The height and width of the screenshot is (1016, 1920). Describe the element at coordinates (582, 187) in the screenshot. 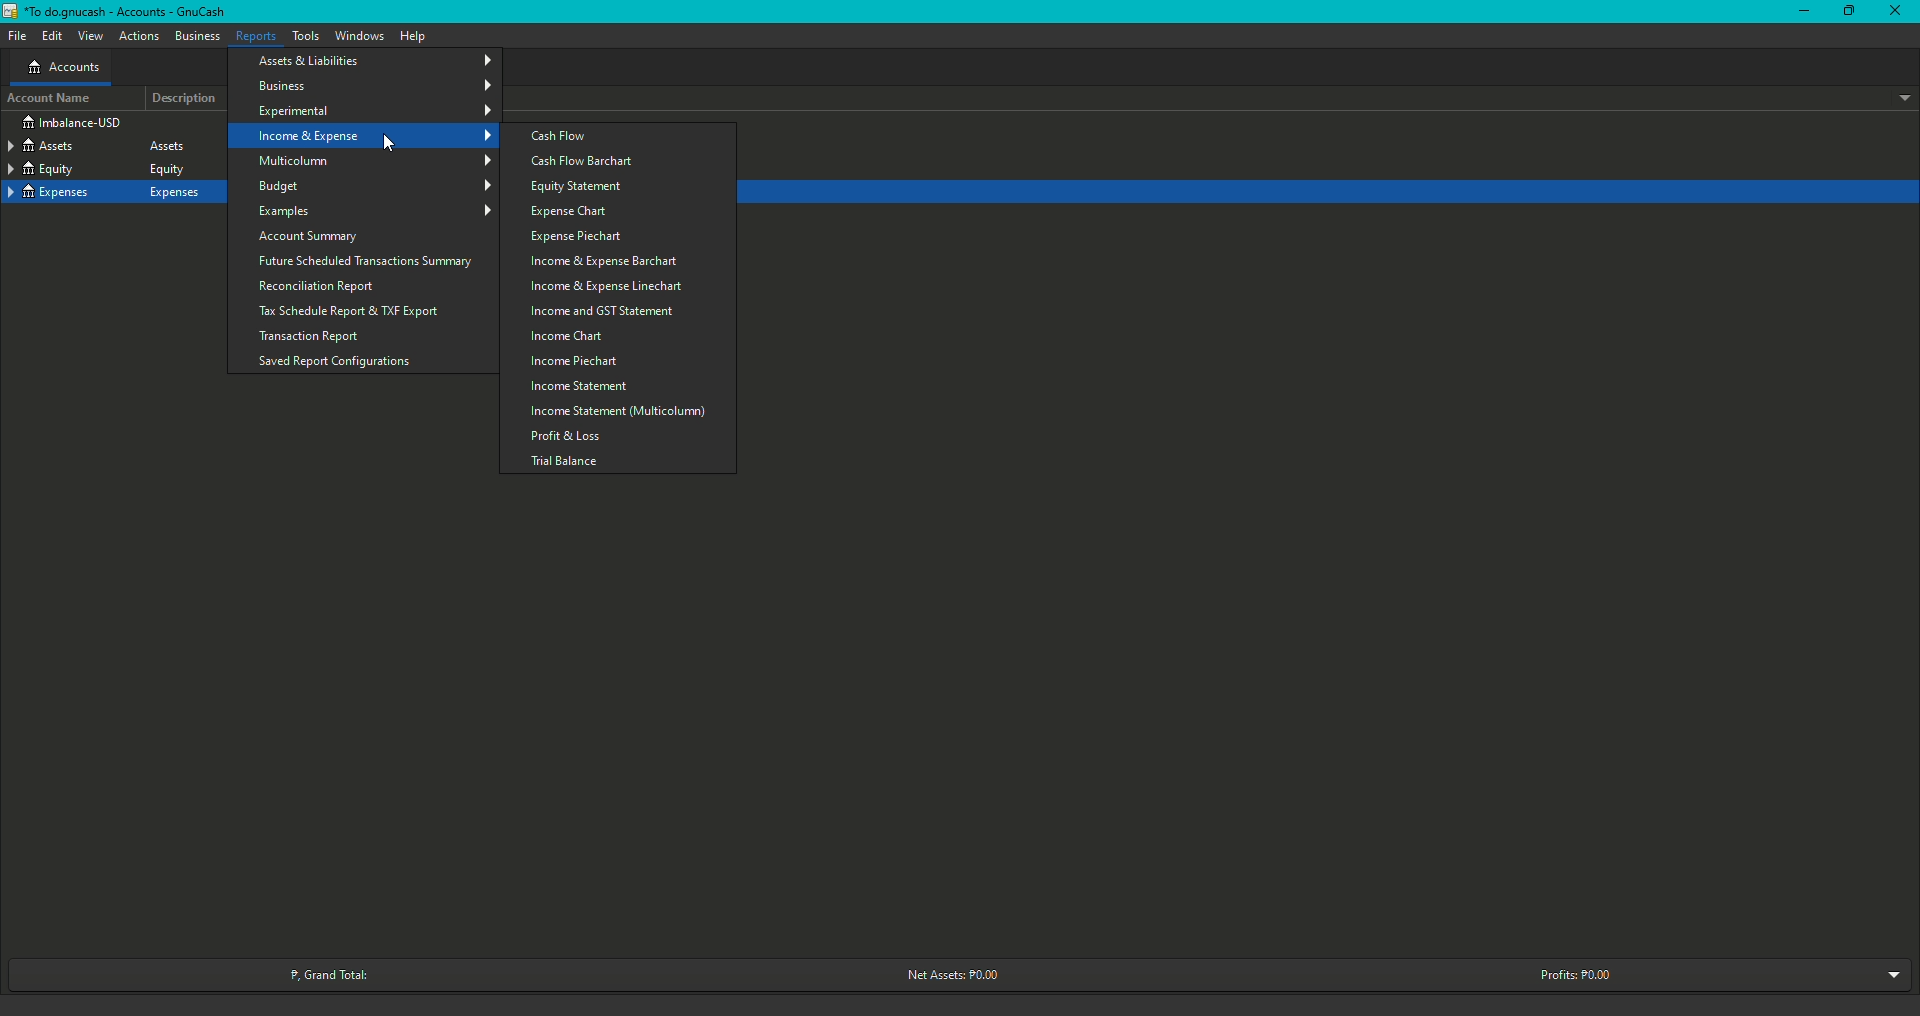

I see `Equity Statement` at that location.